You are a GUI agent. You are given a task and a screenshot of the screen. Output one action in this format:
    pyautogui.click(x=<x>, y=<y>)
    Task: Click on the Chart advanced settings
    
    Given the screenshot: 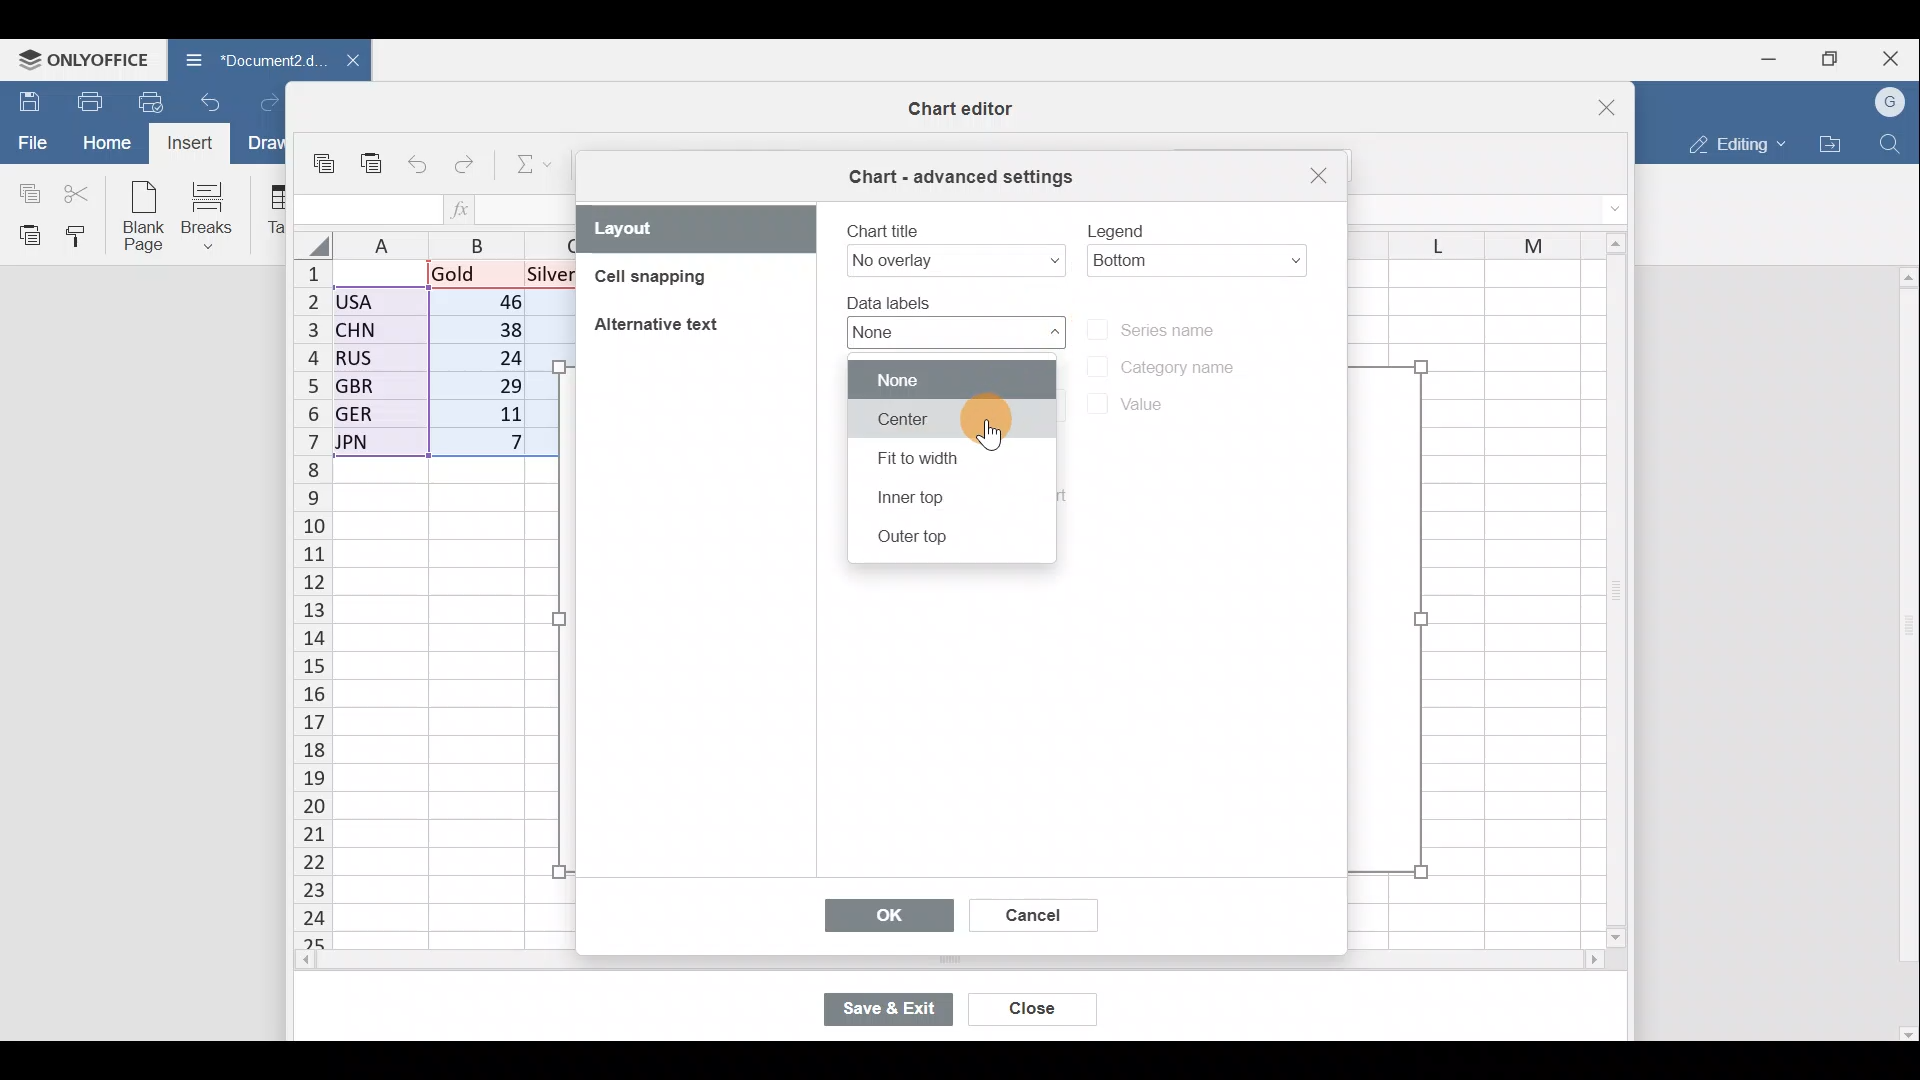 What is the action you would take?
    pyautogui.click(x=964, y=177)
    